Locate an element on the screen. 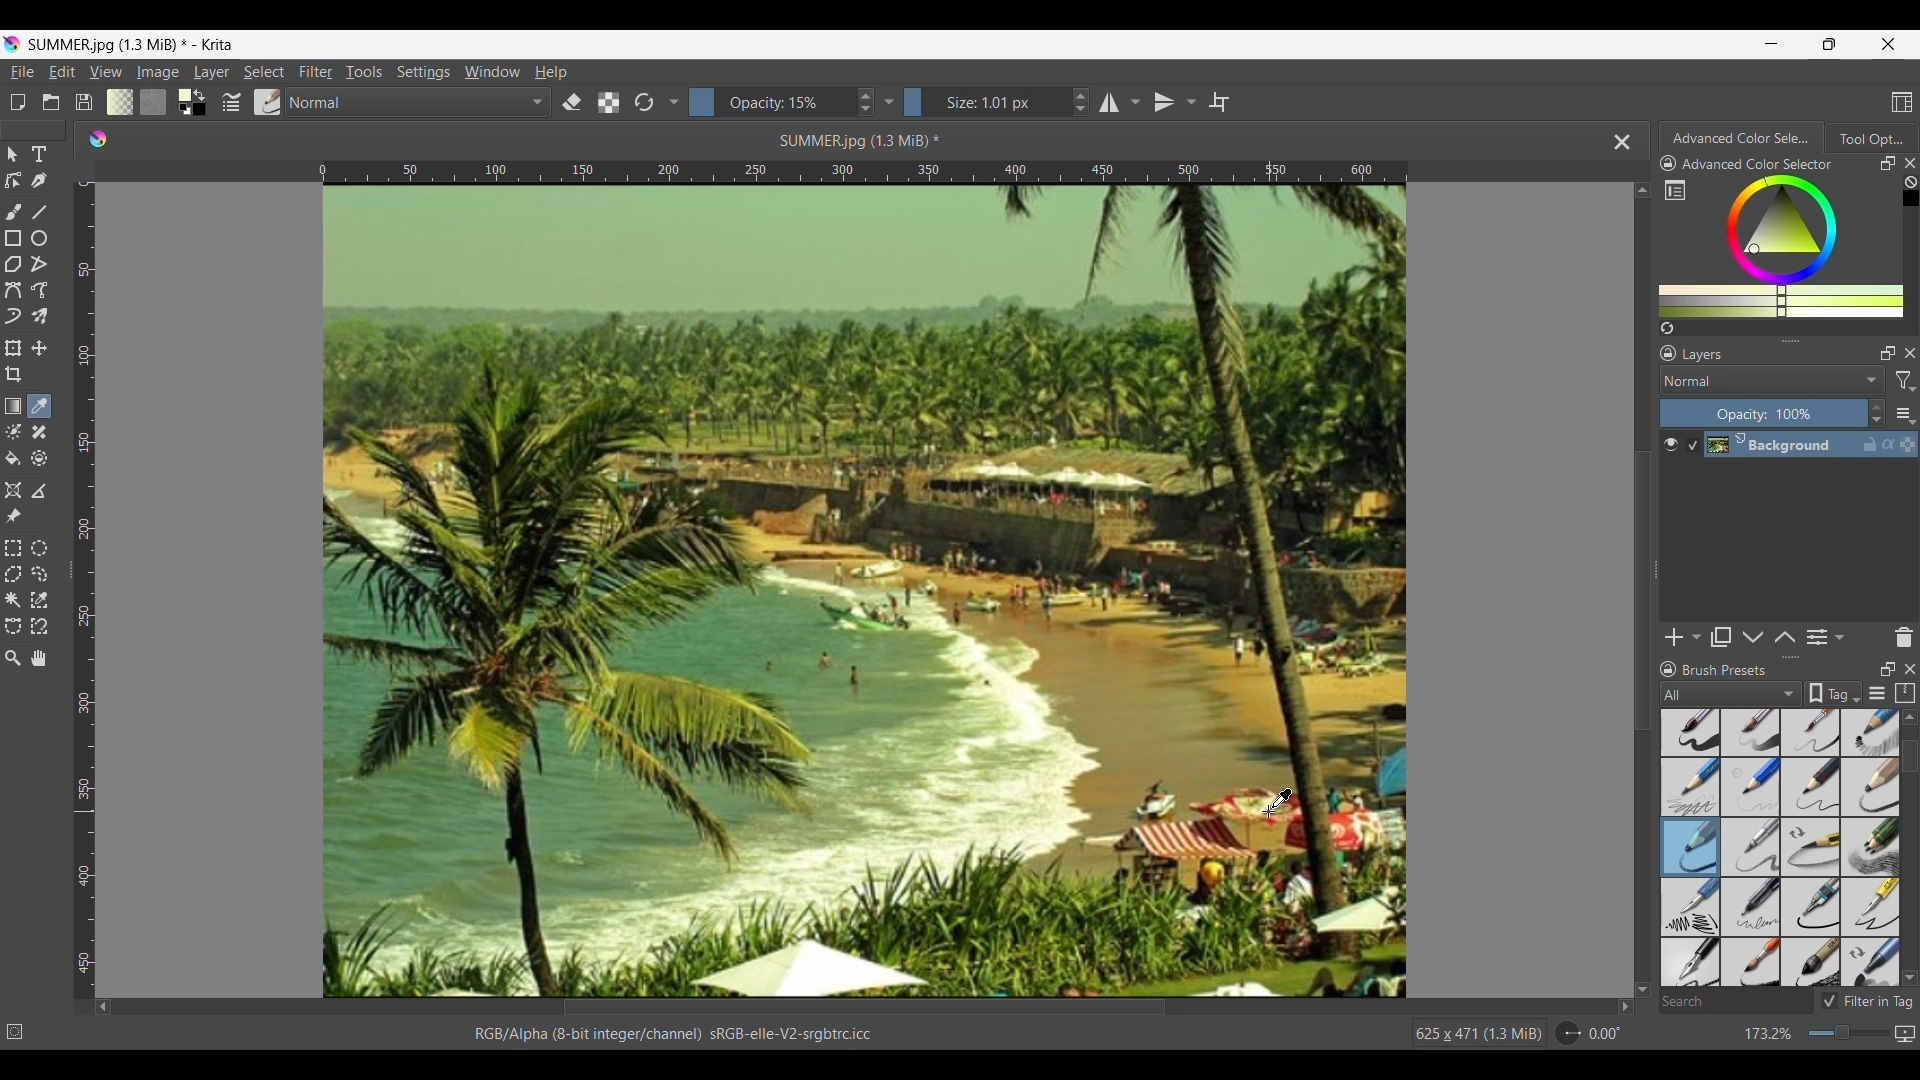 This screenshot has height=1080, width=1920. Dynamic brush tool is located at coordinates (13, 317).